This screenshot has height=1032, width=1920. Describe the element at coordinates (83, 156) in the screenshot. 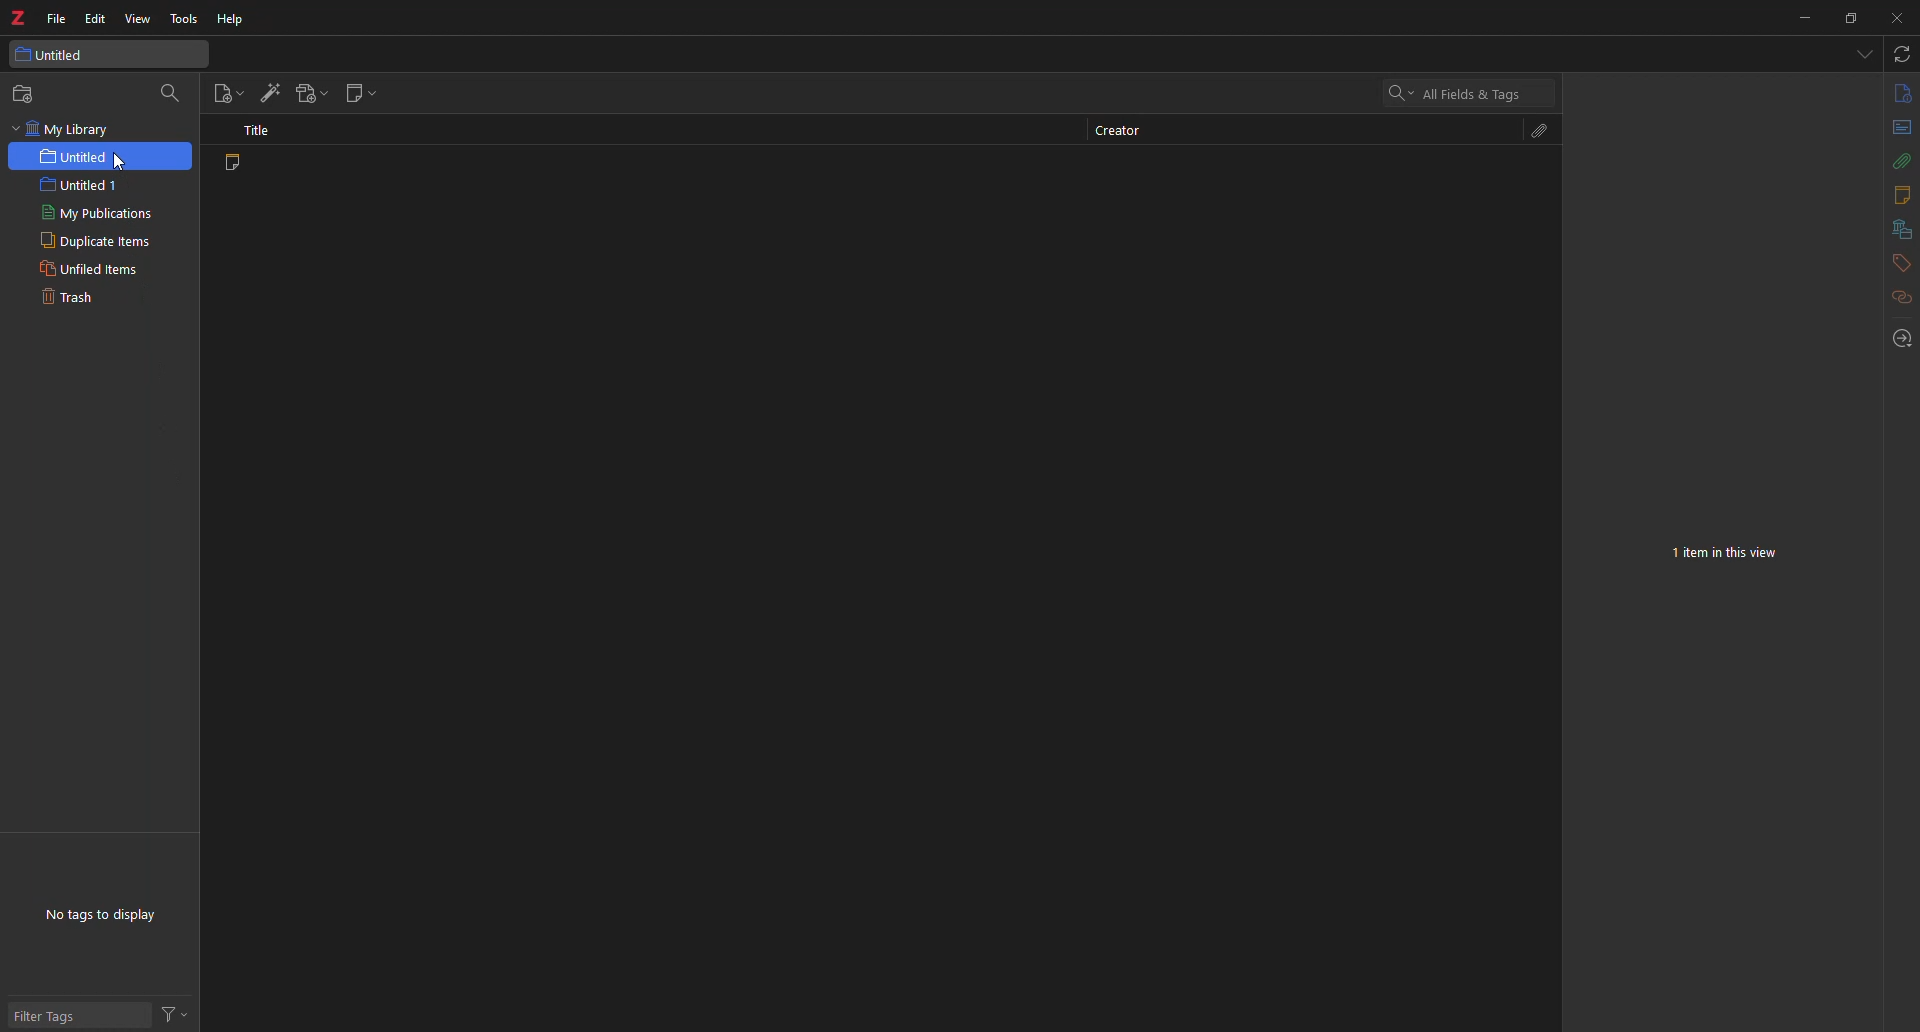

I see `untitled` at that location.